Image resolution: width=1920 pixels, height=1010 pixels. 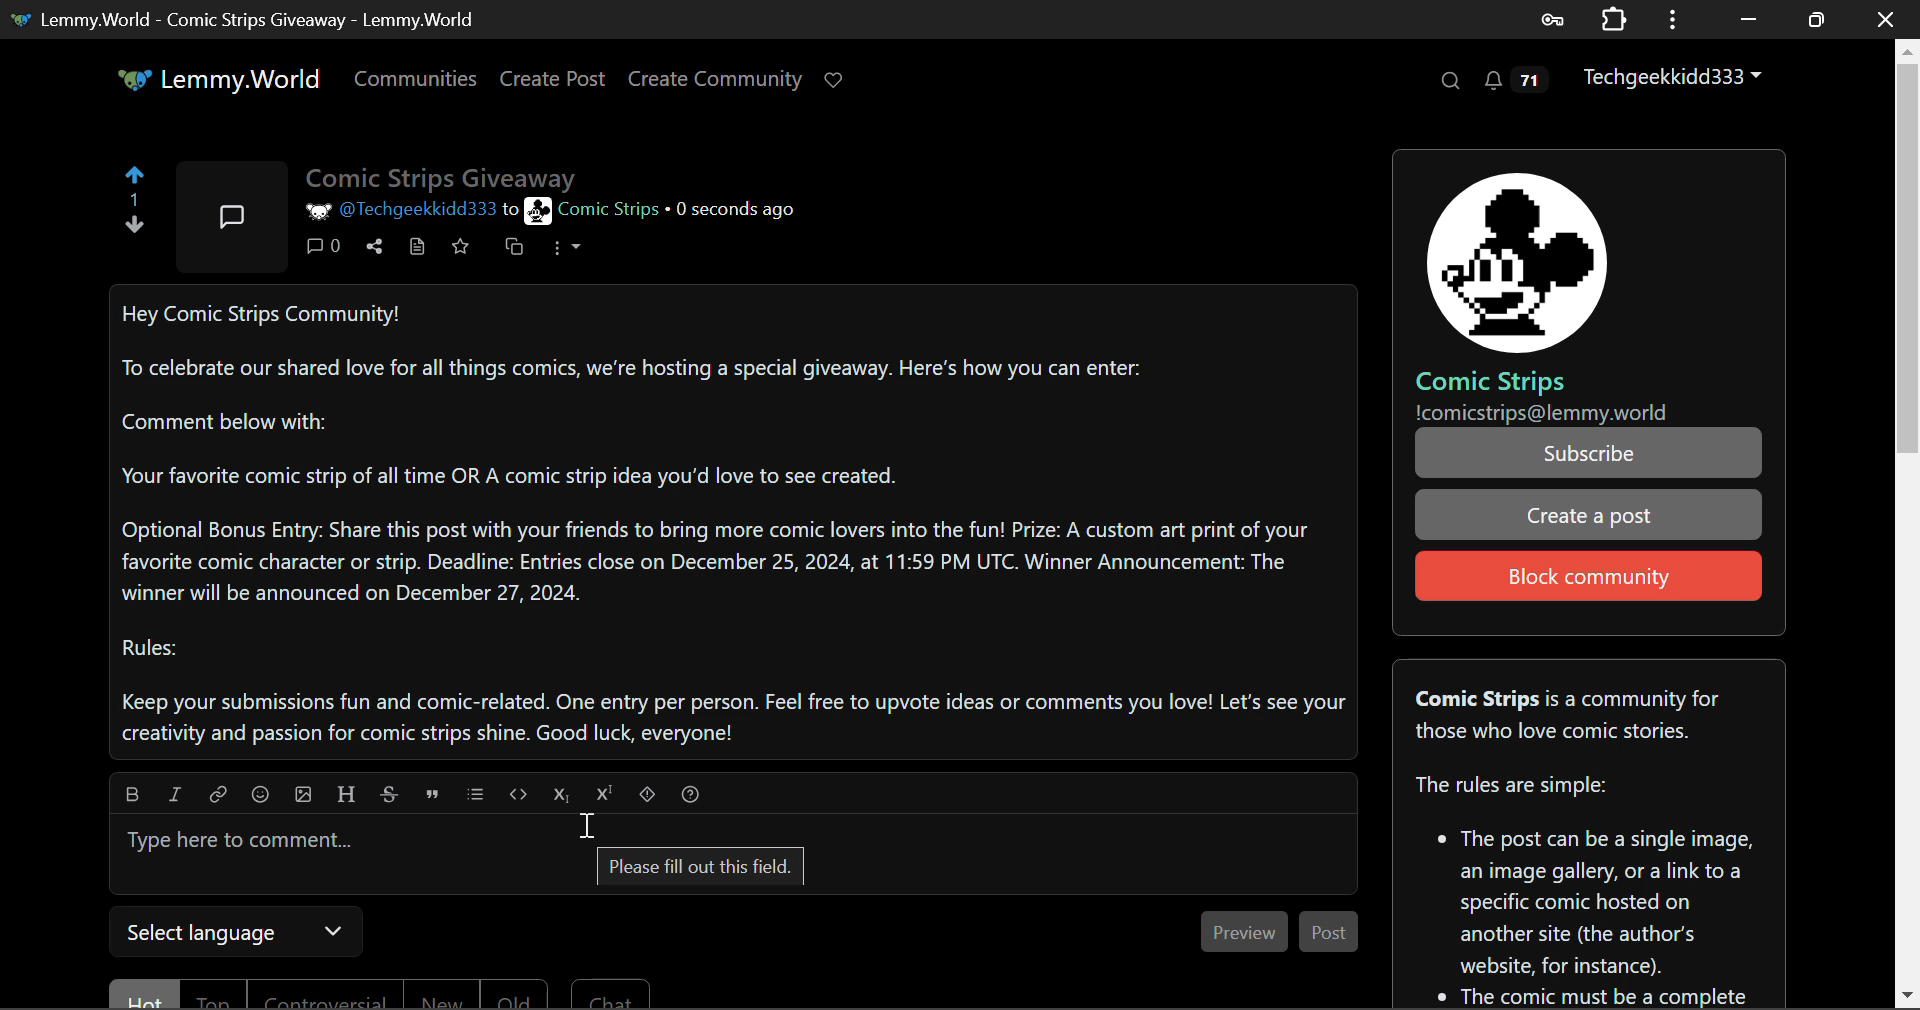 I want to click on Donate Page Link, so click(x=836, y=80).